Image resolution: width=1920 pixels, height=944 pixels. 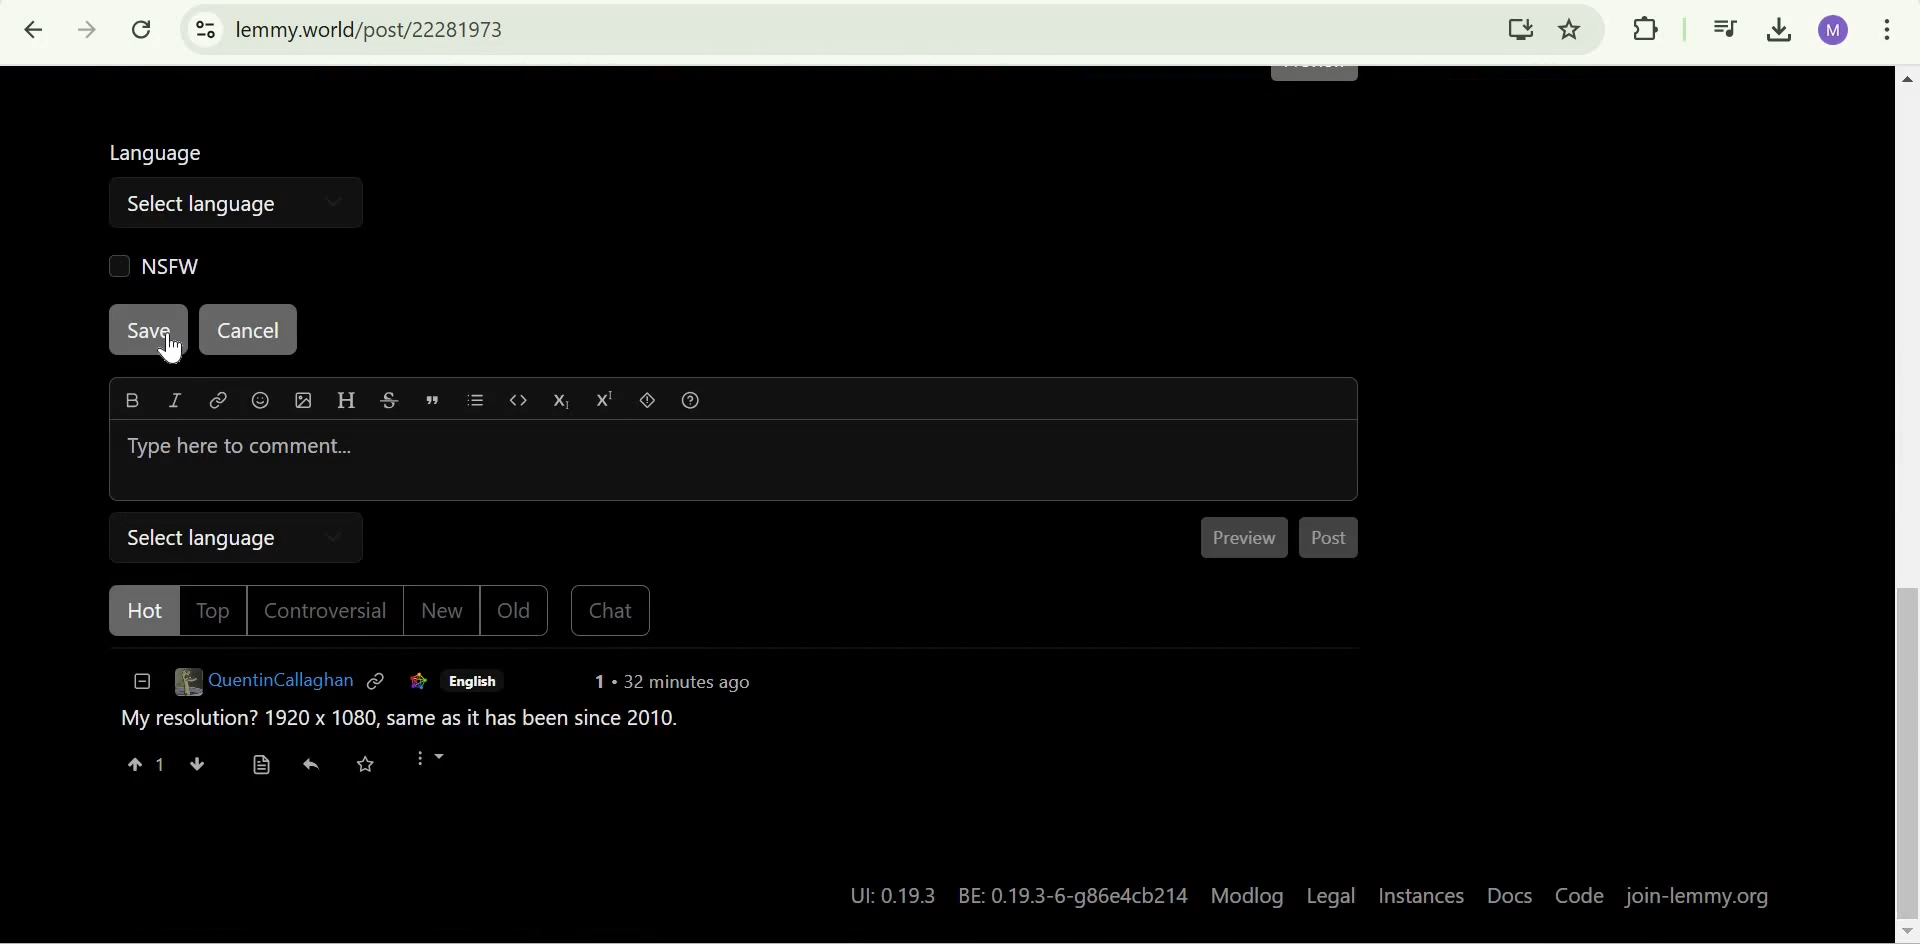 What do you see at coordinates (160, 149) in the screenshot?
I see `Language` at bounding box center [160, 149].